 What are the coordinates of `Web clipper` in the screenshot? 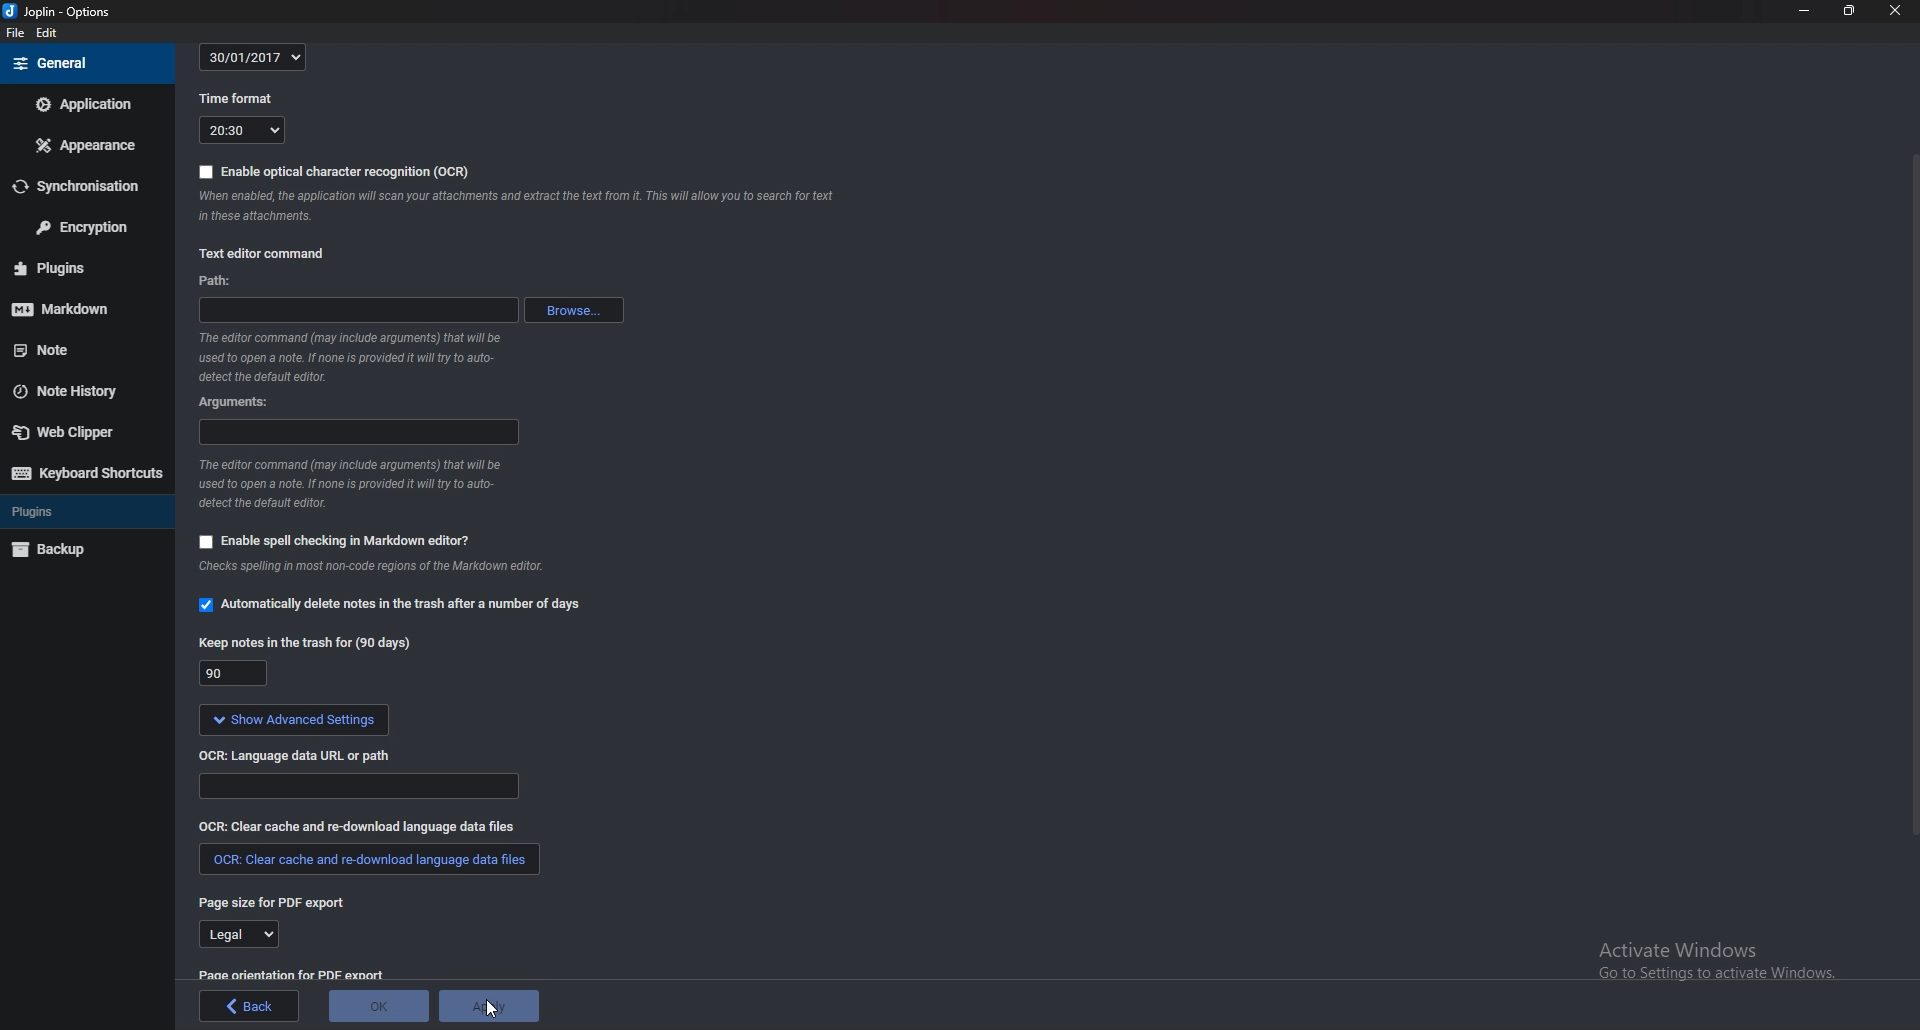 It's located at (77, 431).